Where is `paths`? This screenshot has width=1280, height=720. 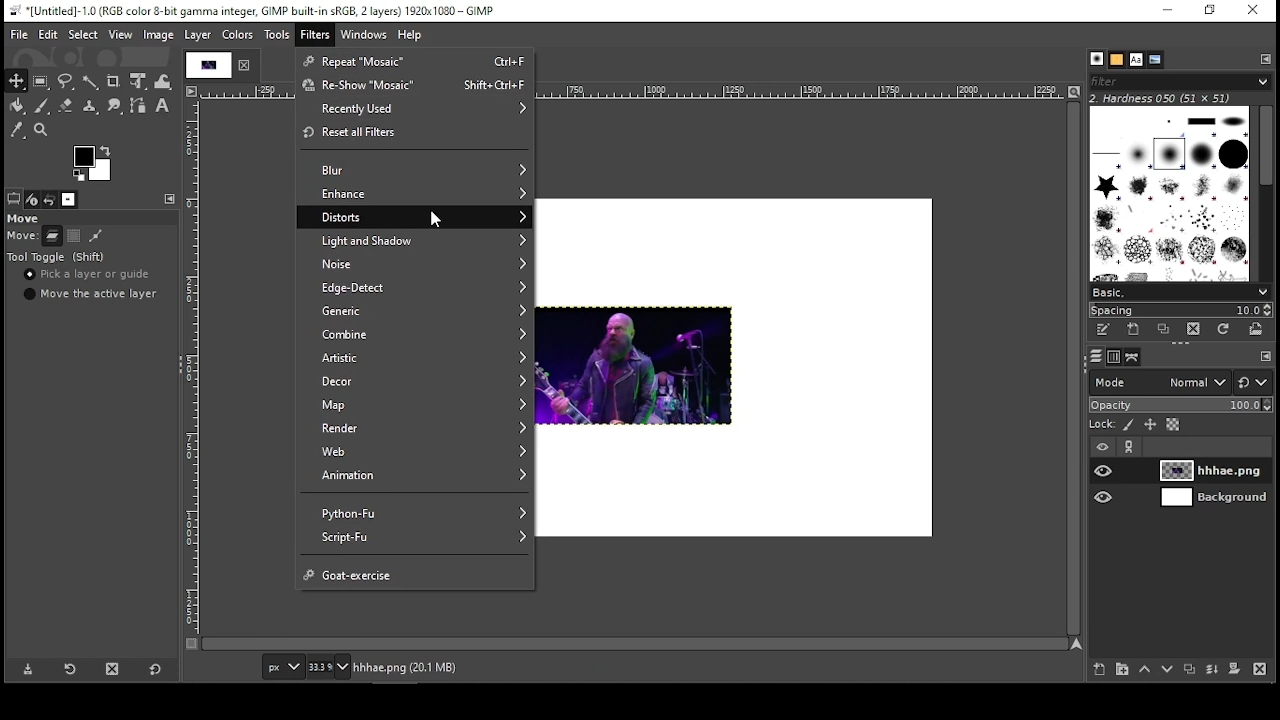
paths is located at coordinates (1134, 356).